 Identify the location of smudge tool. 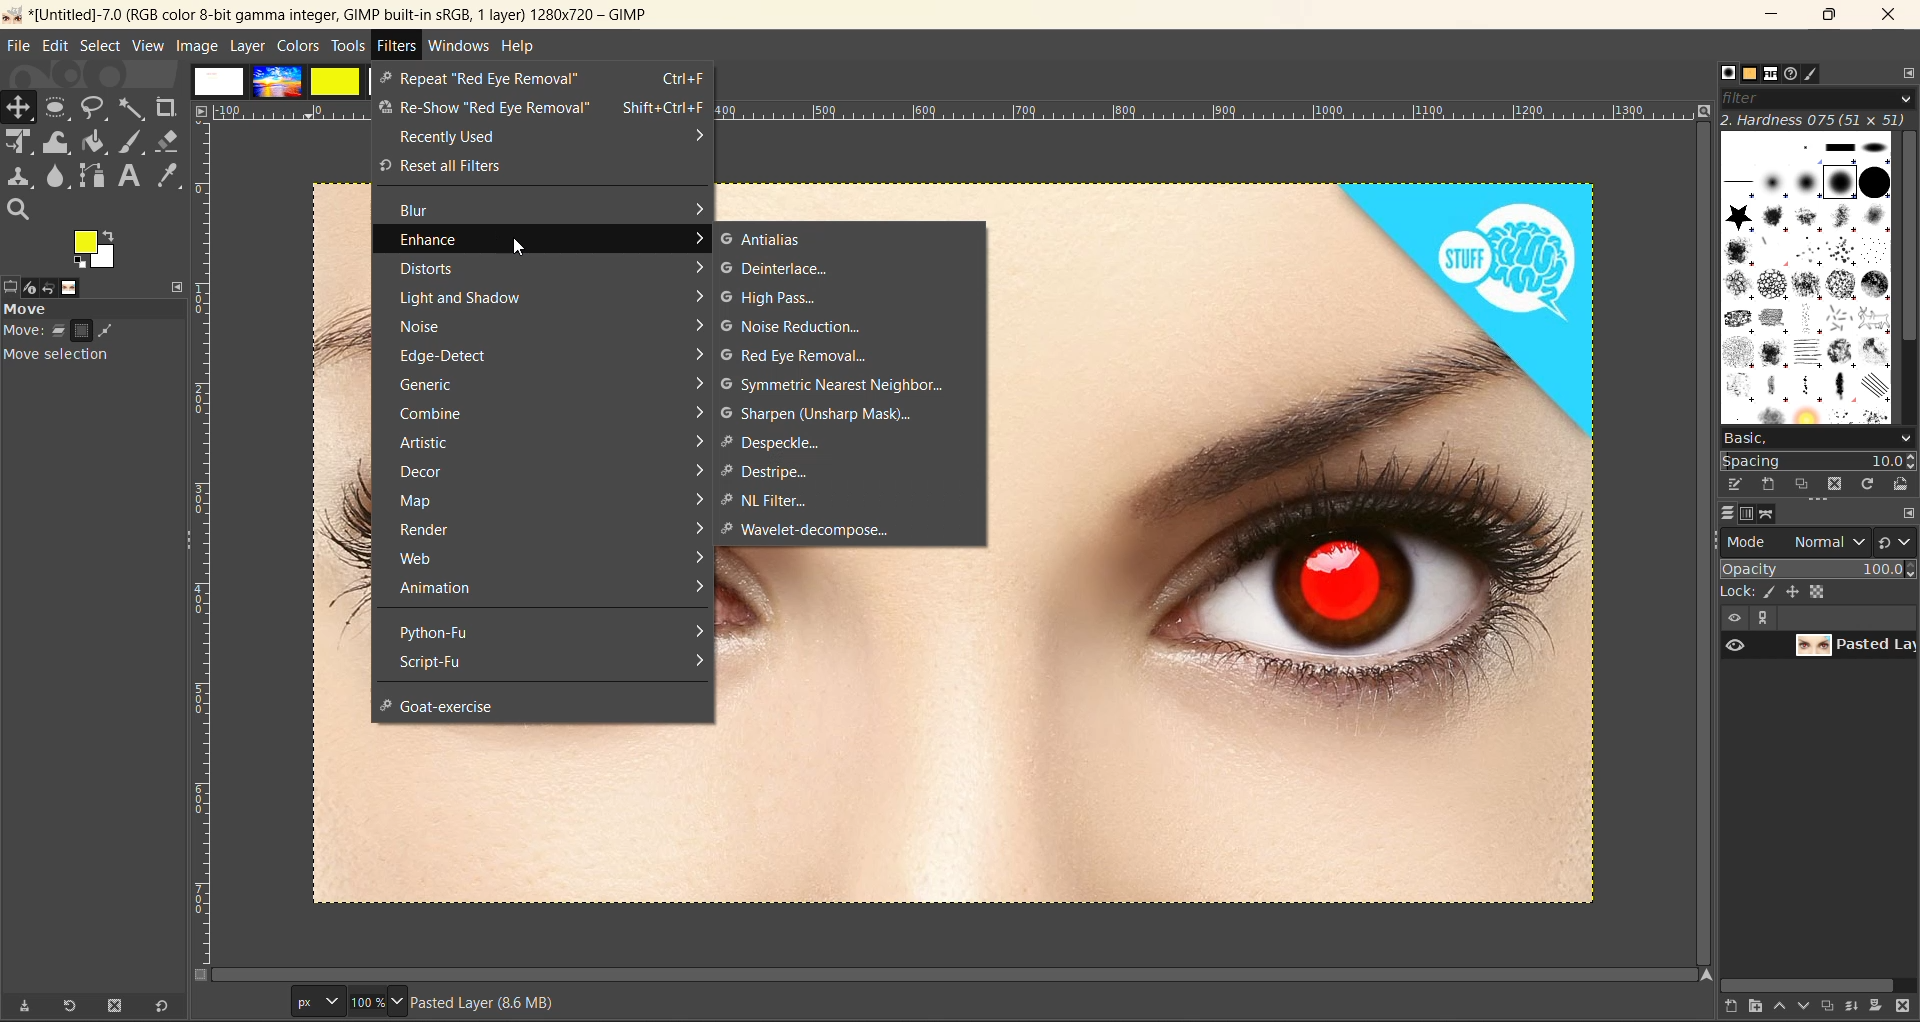
(57, 176).